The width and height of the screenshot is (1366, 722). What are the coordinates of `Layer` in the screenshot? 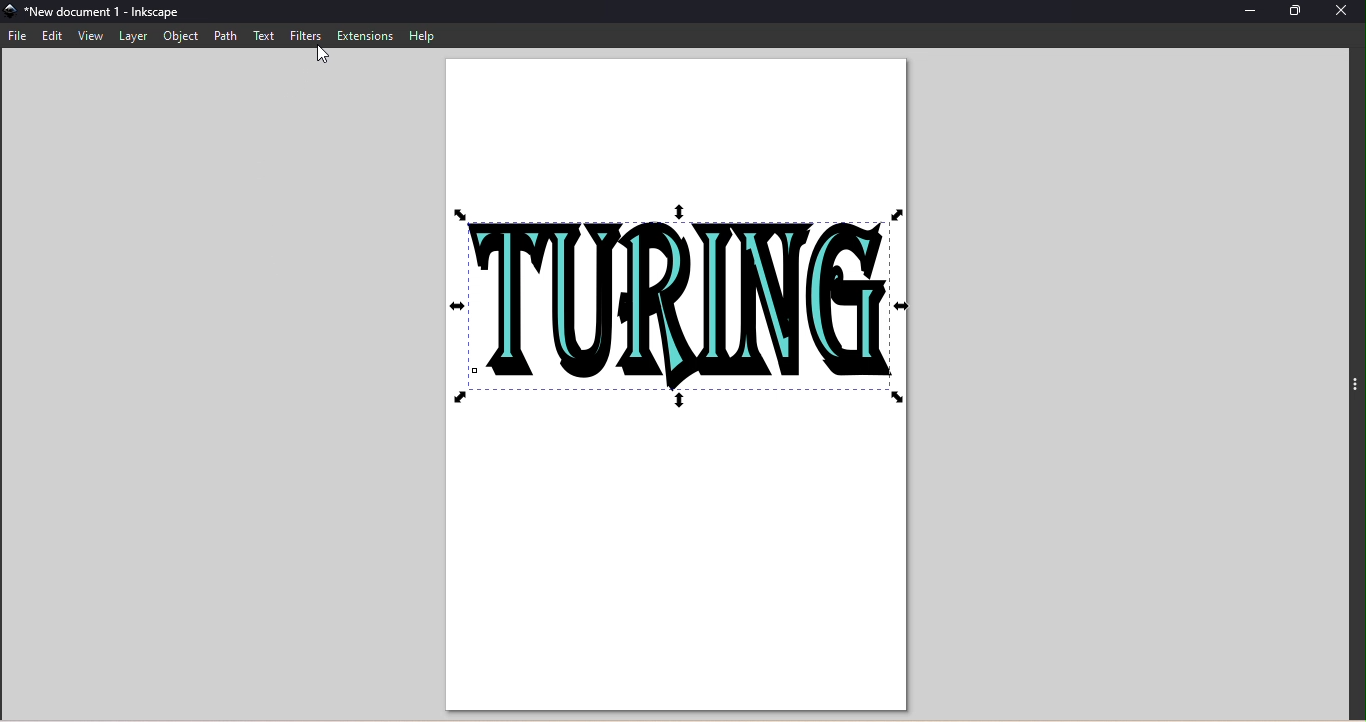 It's located at (133, 36).